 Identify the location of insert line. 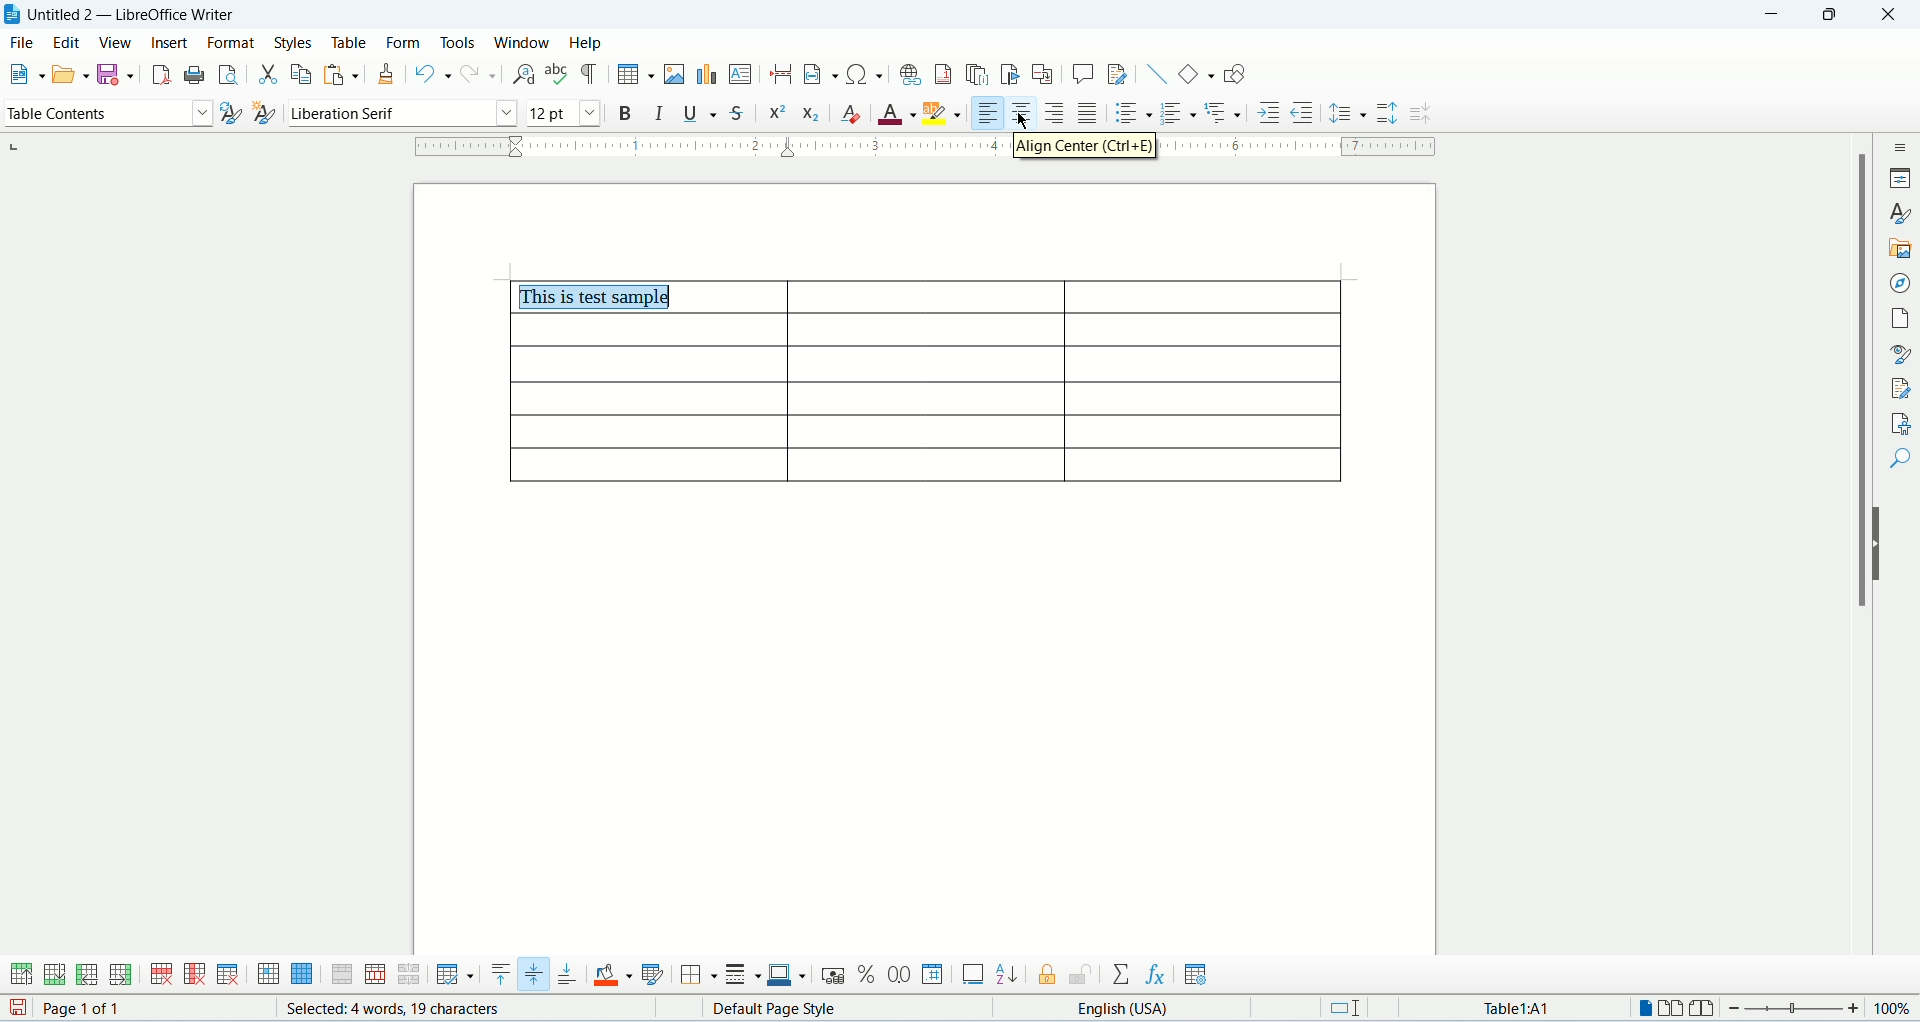
(1158, 75).